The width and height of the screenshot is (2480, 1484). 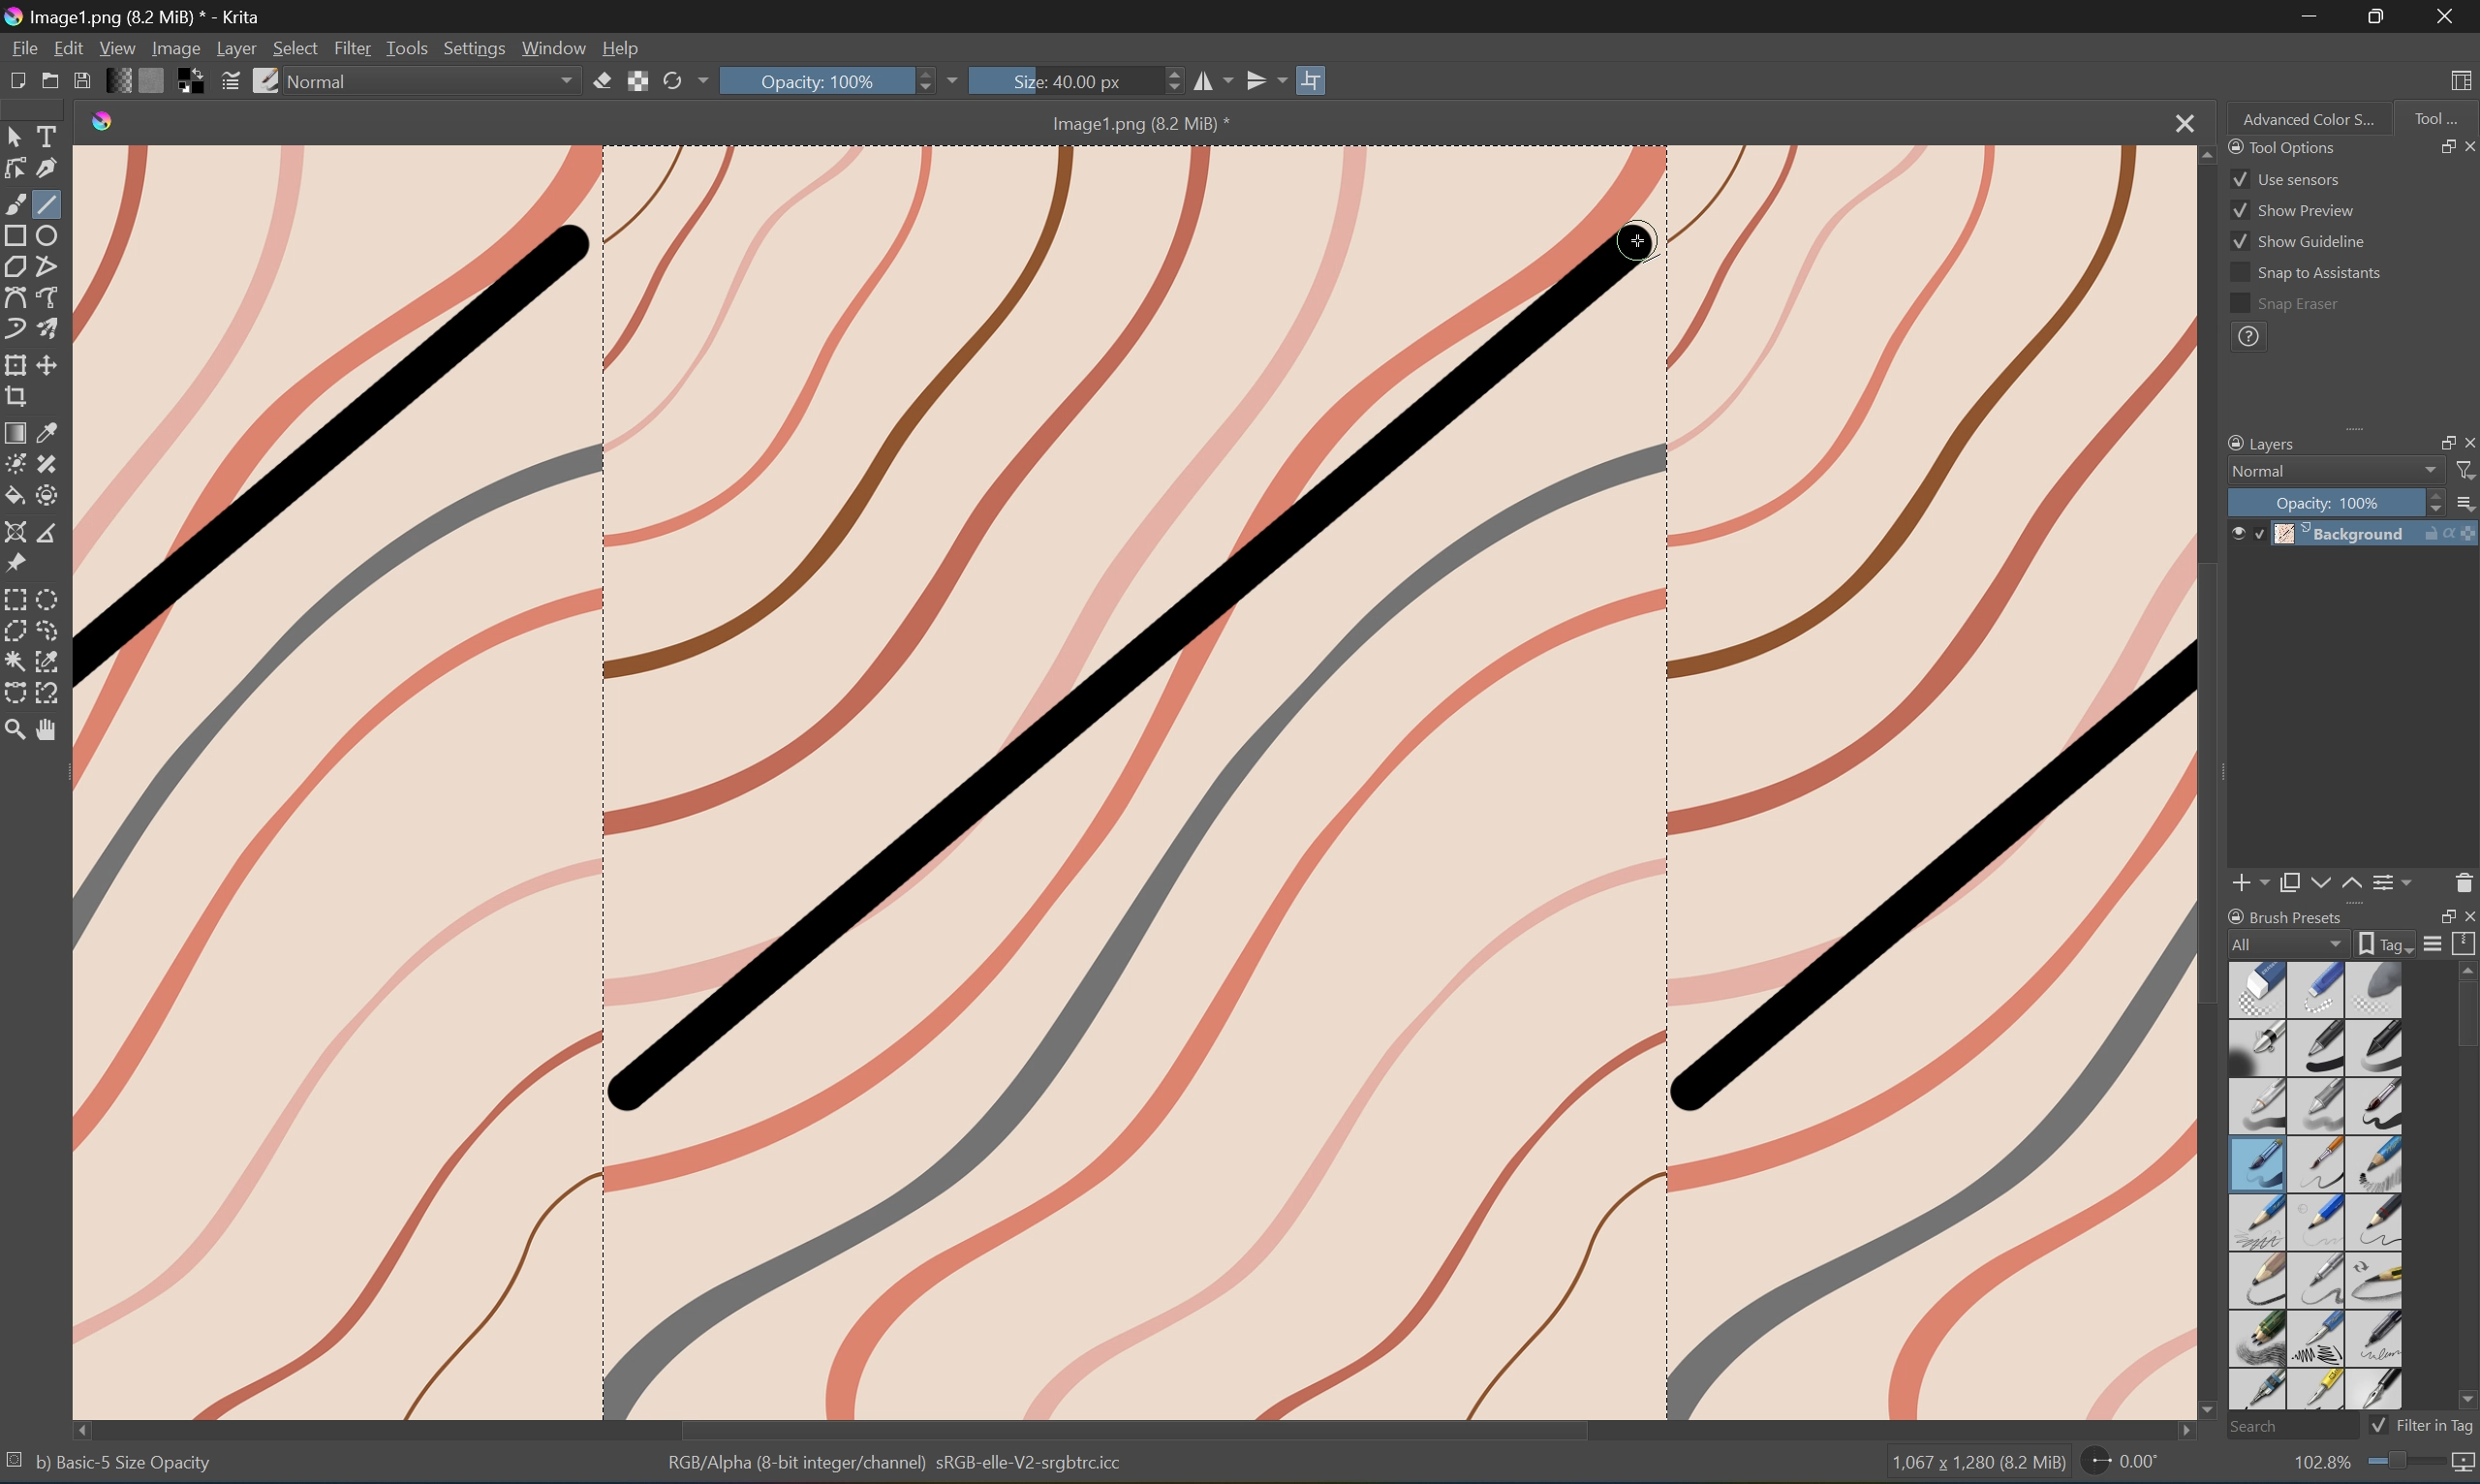 I want to click on Bezier curve selection tool, so click(x=19, y=689).